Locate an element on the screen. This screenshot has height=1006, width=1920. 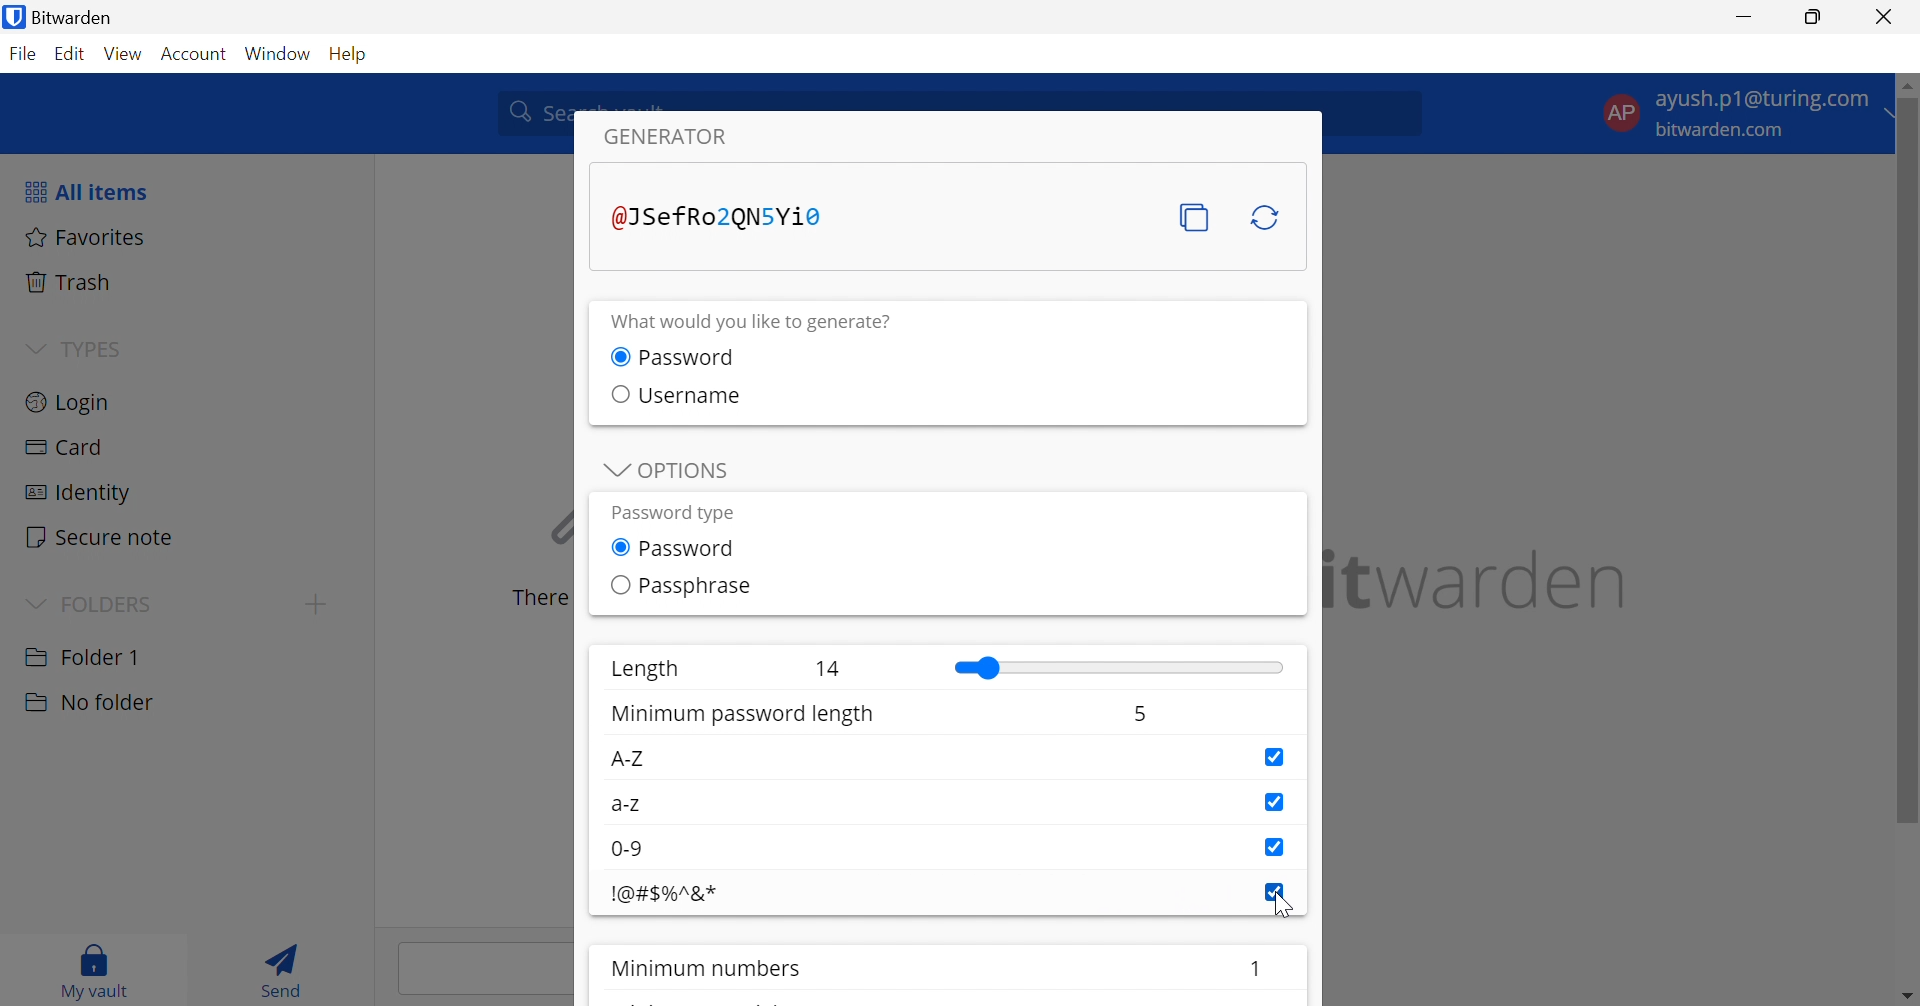
!@#$%^&* is located at coordinates (665, 895).